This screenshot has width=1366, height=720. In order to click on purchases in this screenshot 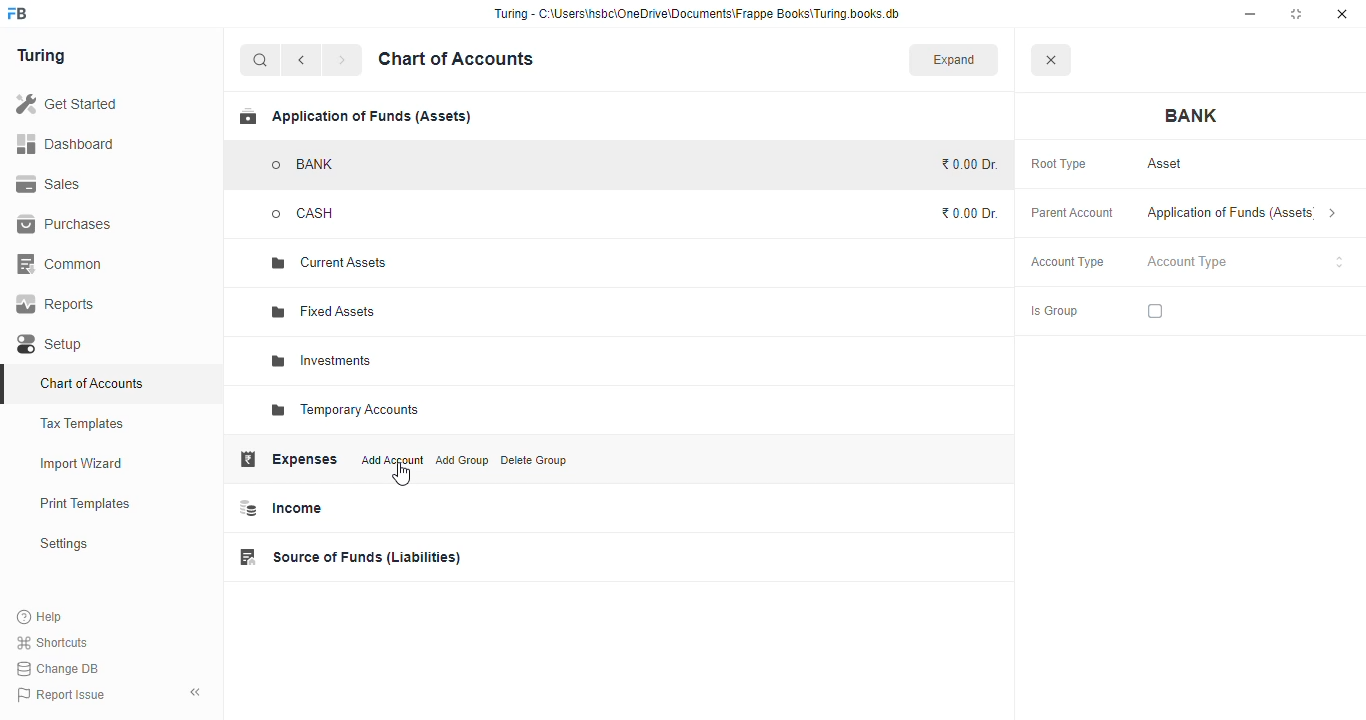, I will do `click(67, 225)`.